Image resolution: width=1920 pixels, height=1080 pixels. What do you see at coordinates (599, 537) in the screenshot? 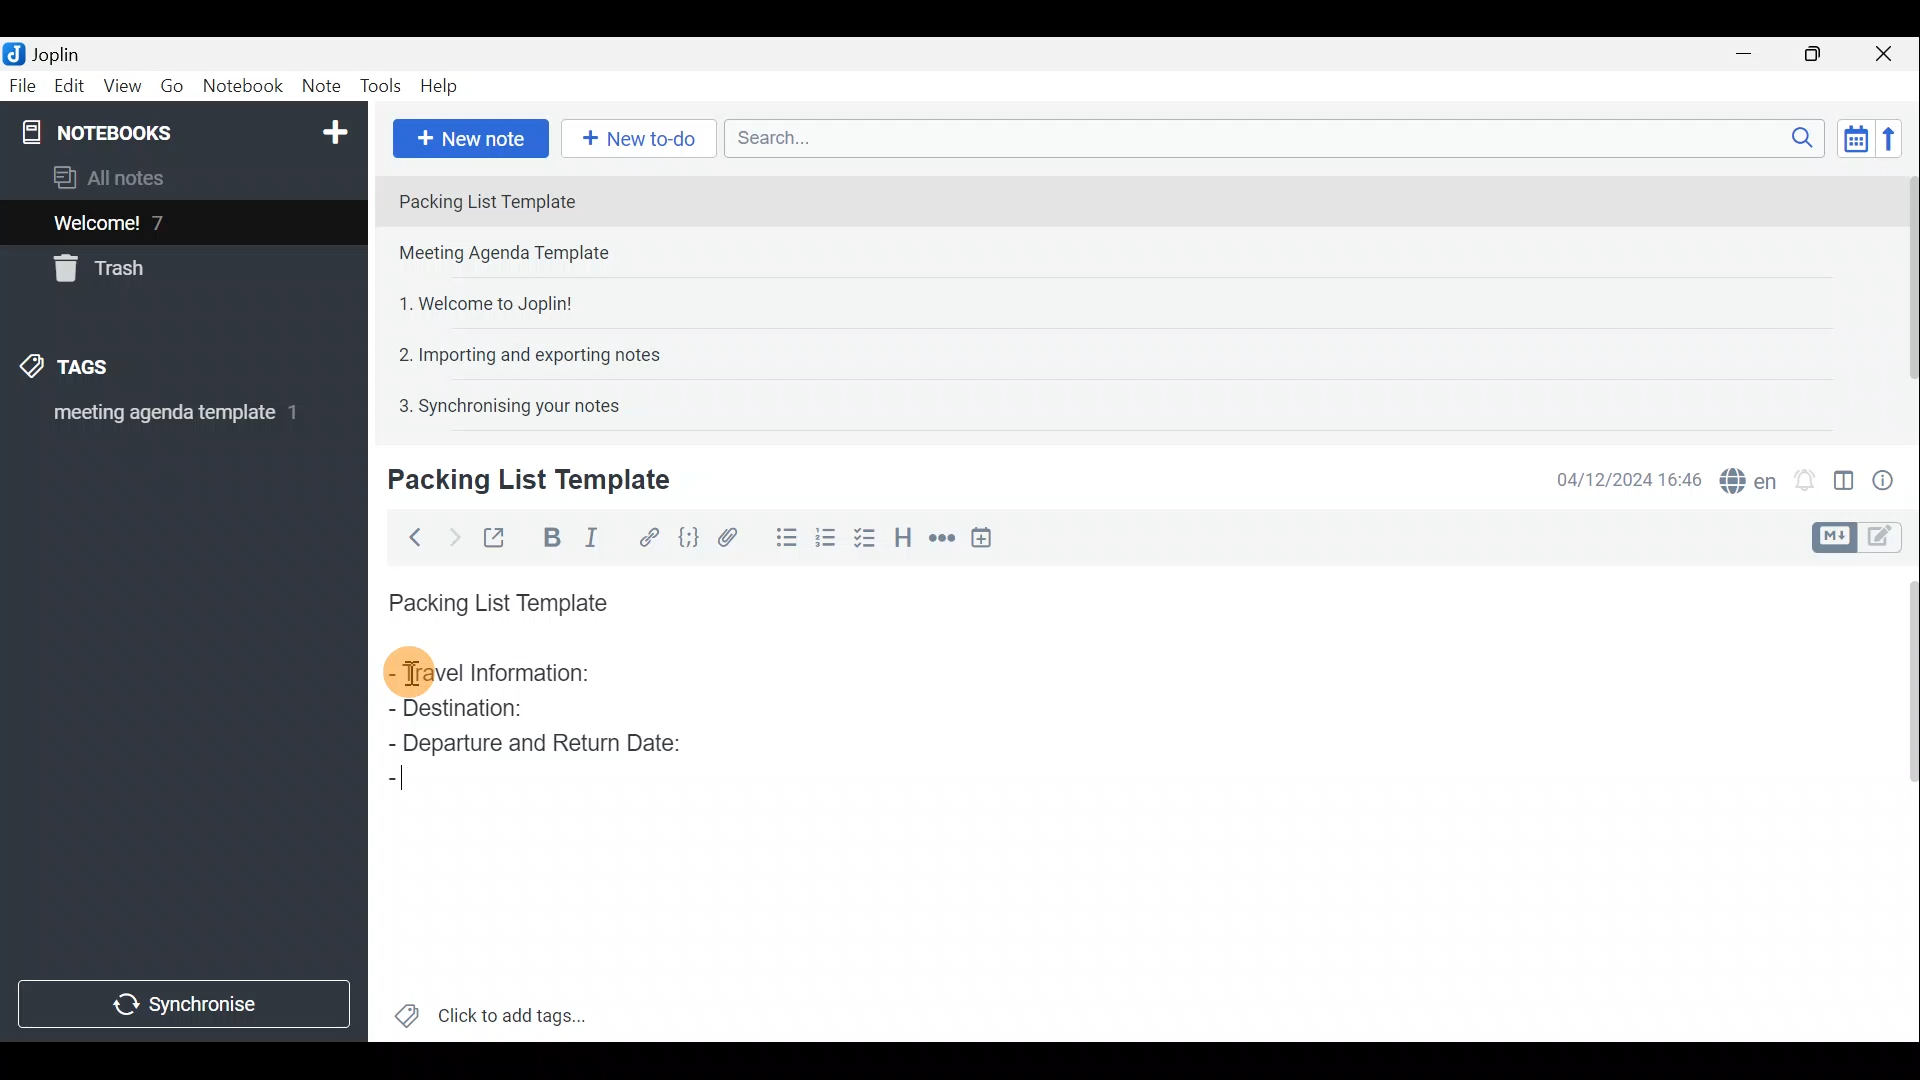
I see `Italic` at bounding box center [599, 537].